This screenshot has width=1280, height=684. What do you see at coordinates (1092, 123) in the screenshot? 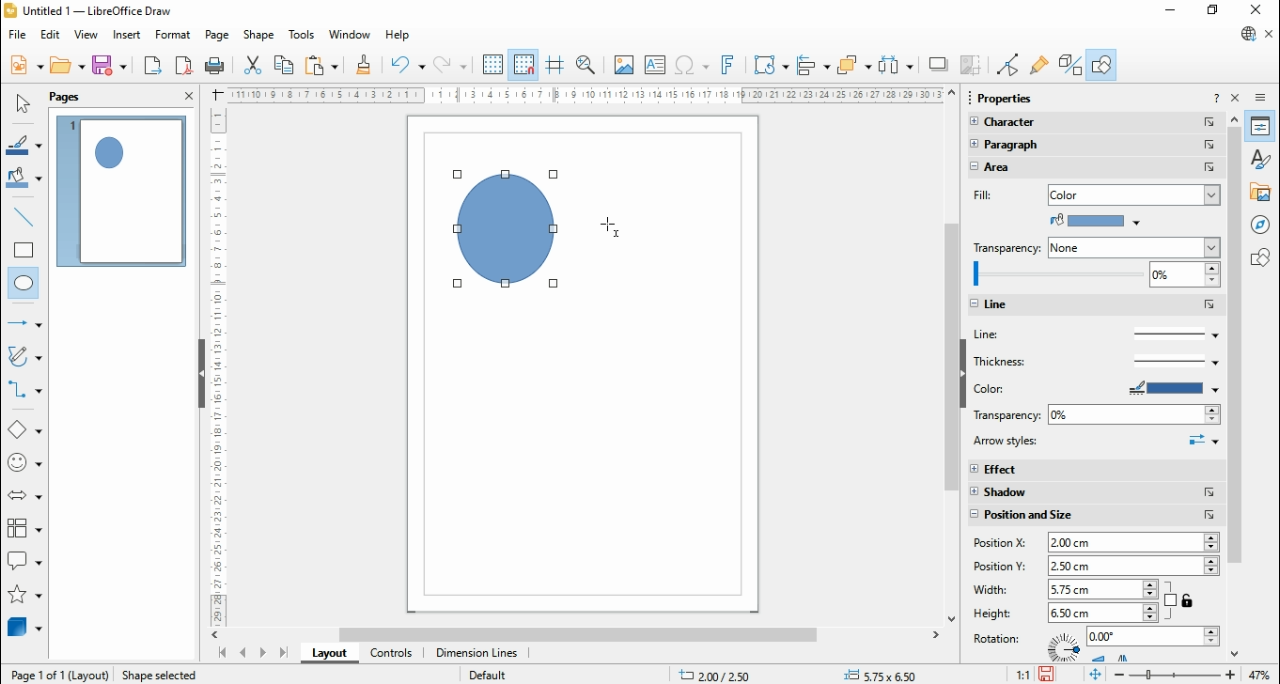
I see `character` at bounding box center [1092, 123].